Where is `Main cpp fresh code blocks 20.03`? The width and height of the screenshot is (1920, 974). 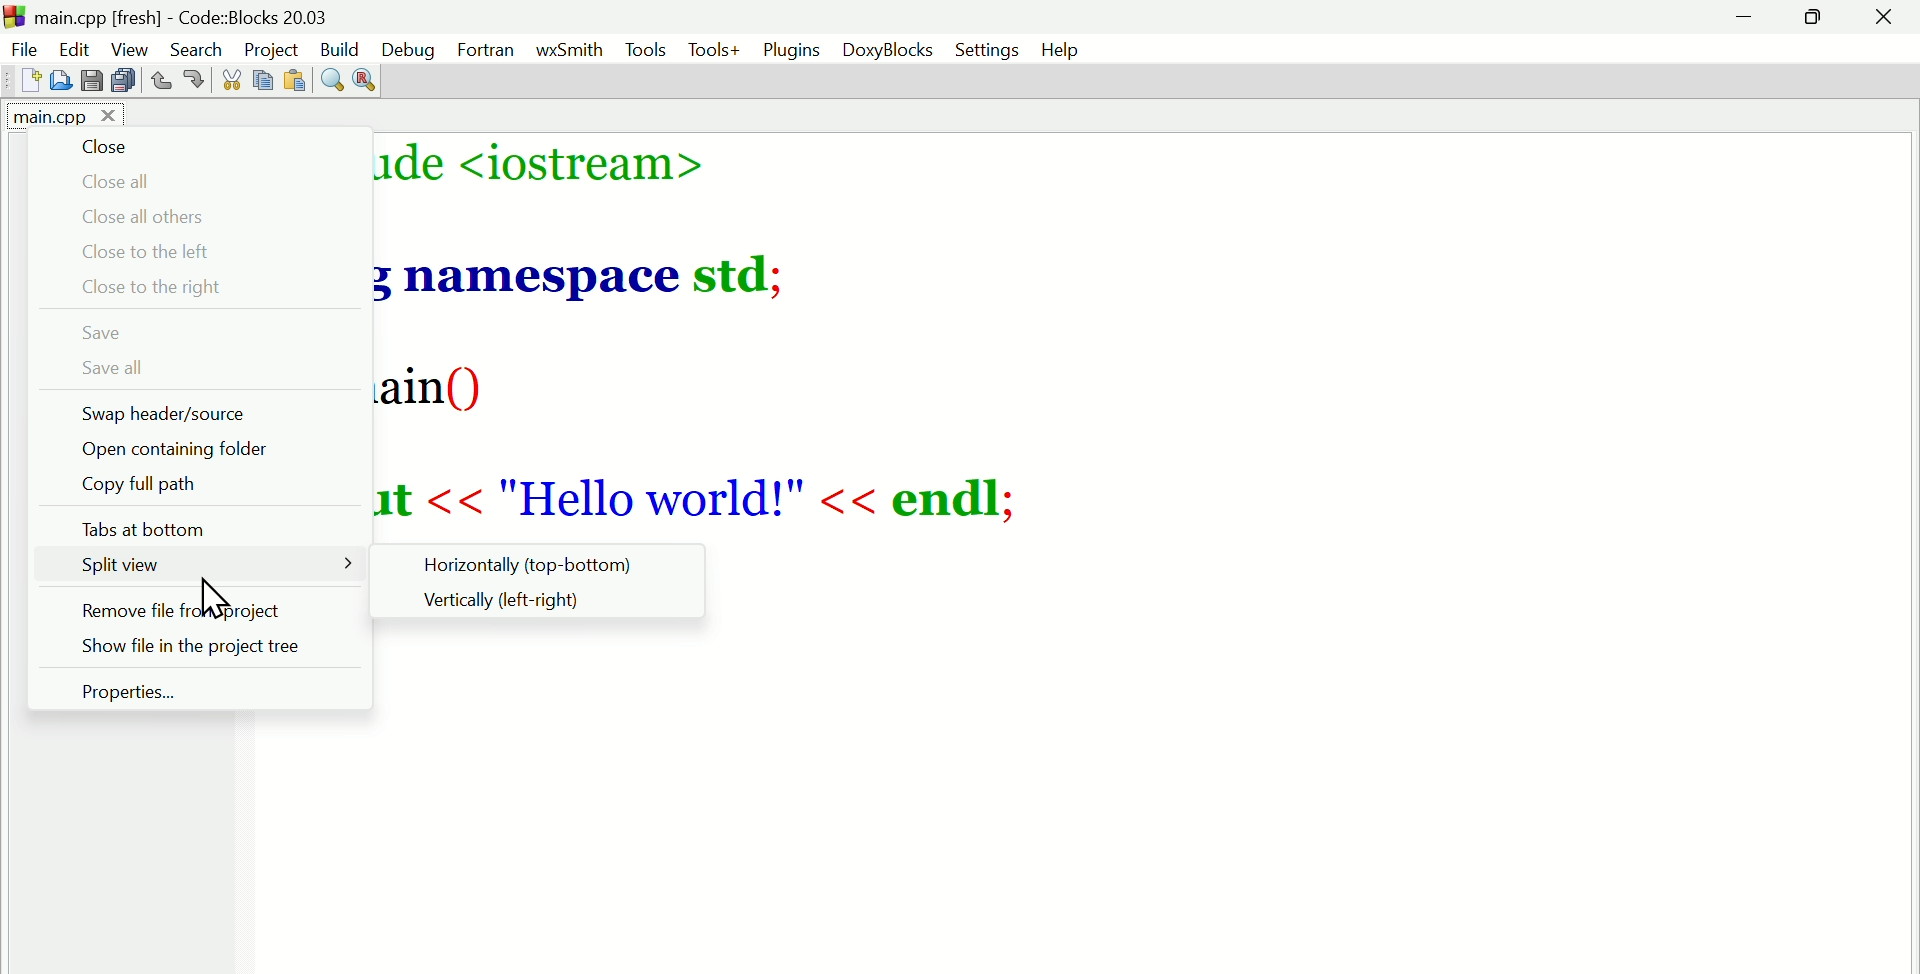 Main cpp fresh code blocks 20.03 is located at coordinates (235, 16).